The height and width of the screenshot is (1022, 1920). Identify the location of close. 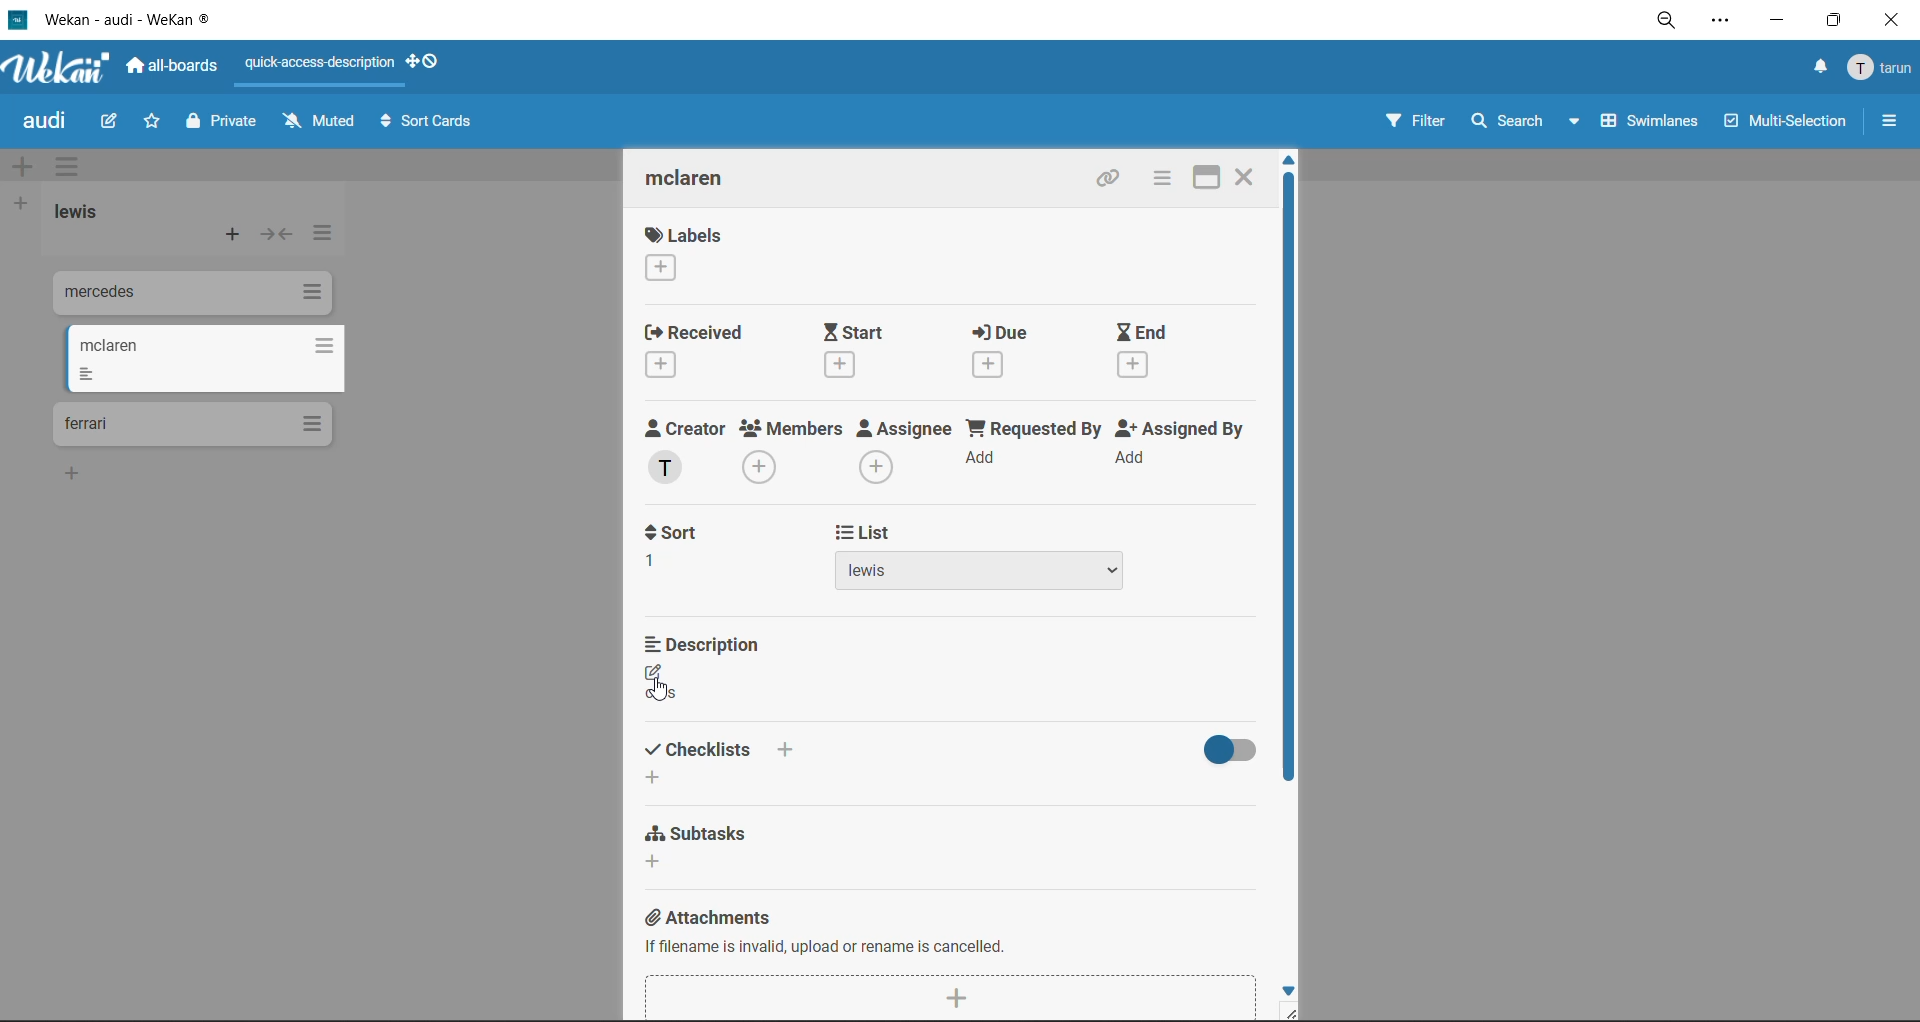
(1246, 175).